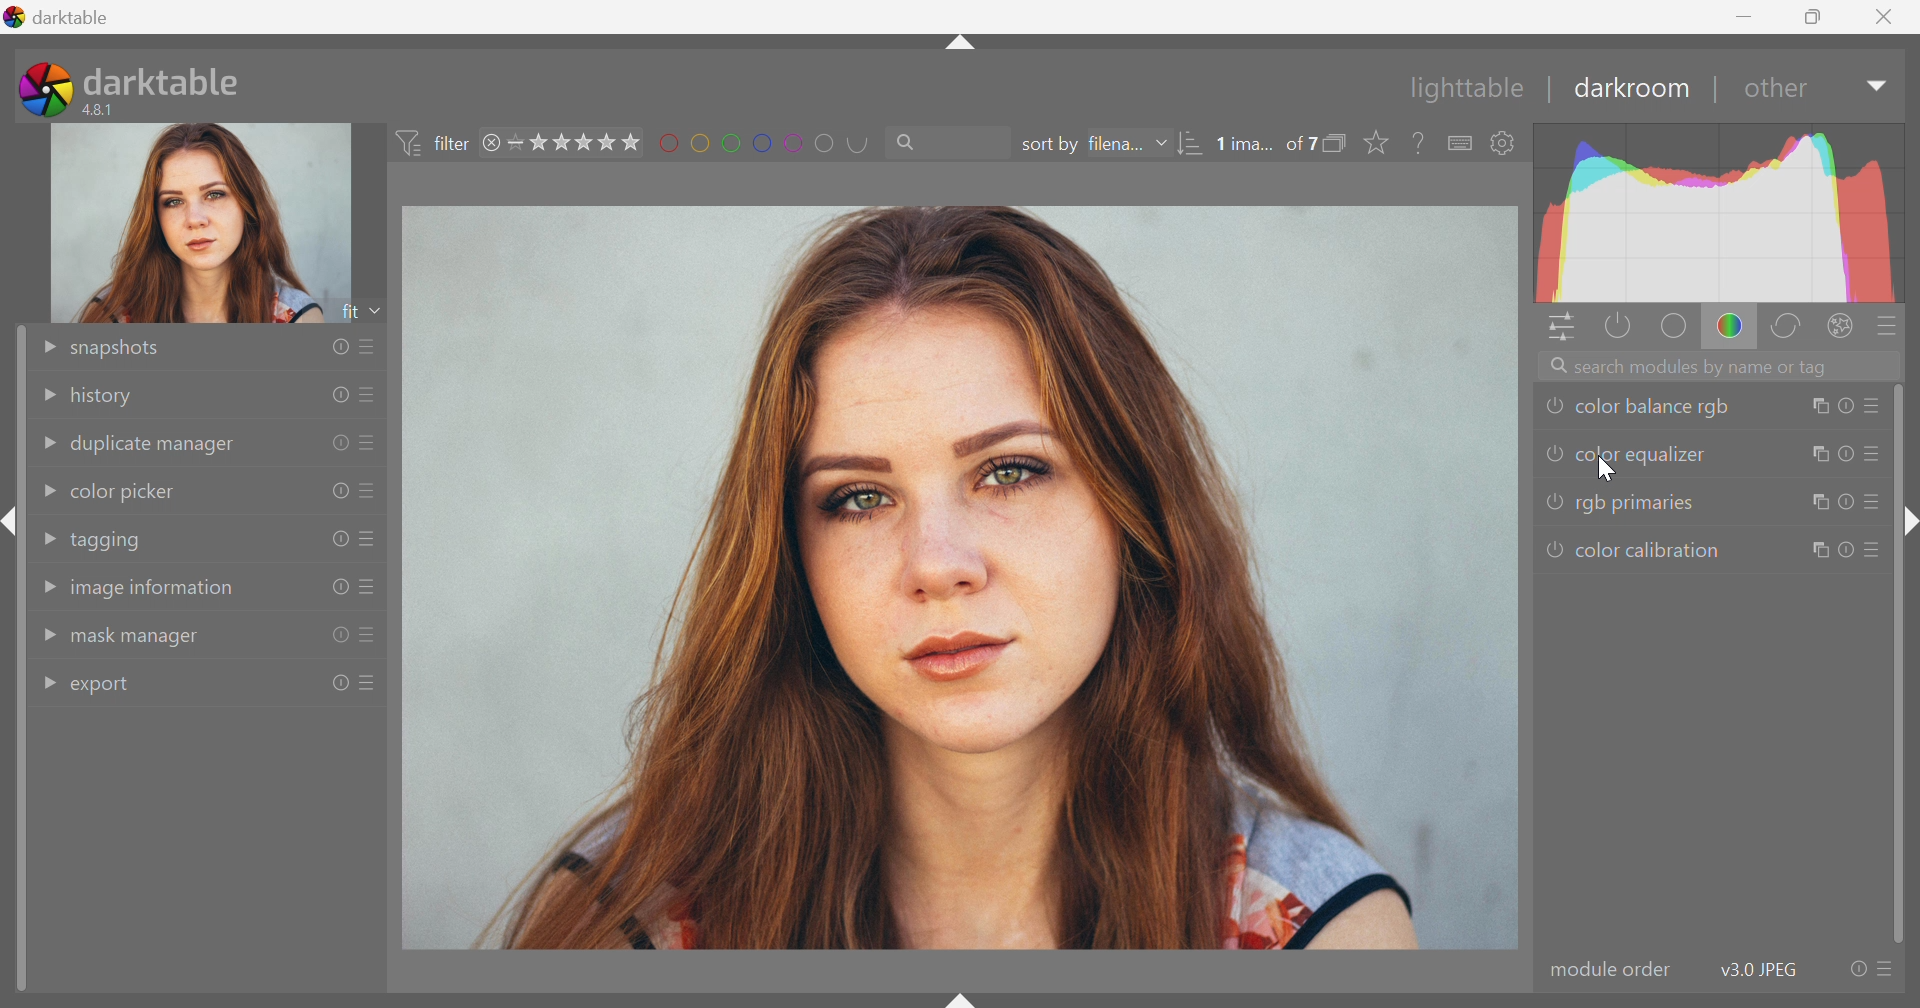  Describe the element at coordinates (1672, 327) in the screenshot. I see `base` at that location.